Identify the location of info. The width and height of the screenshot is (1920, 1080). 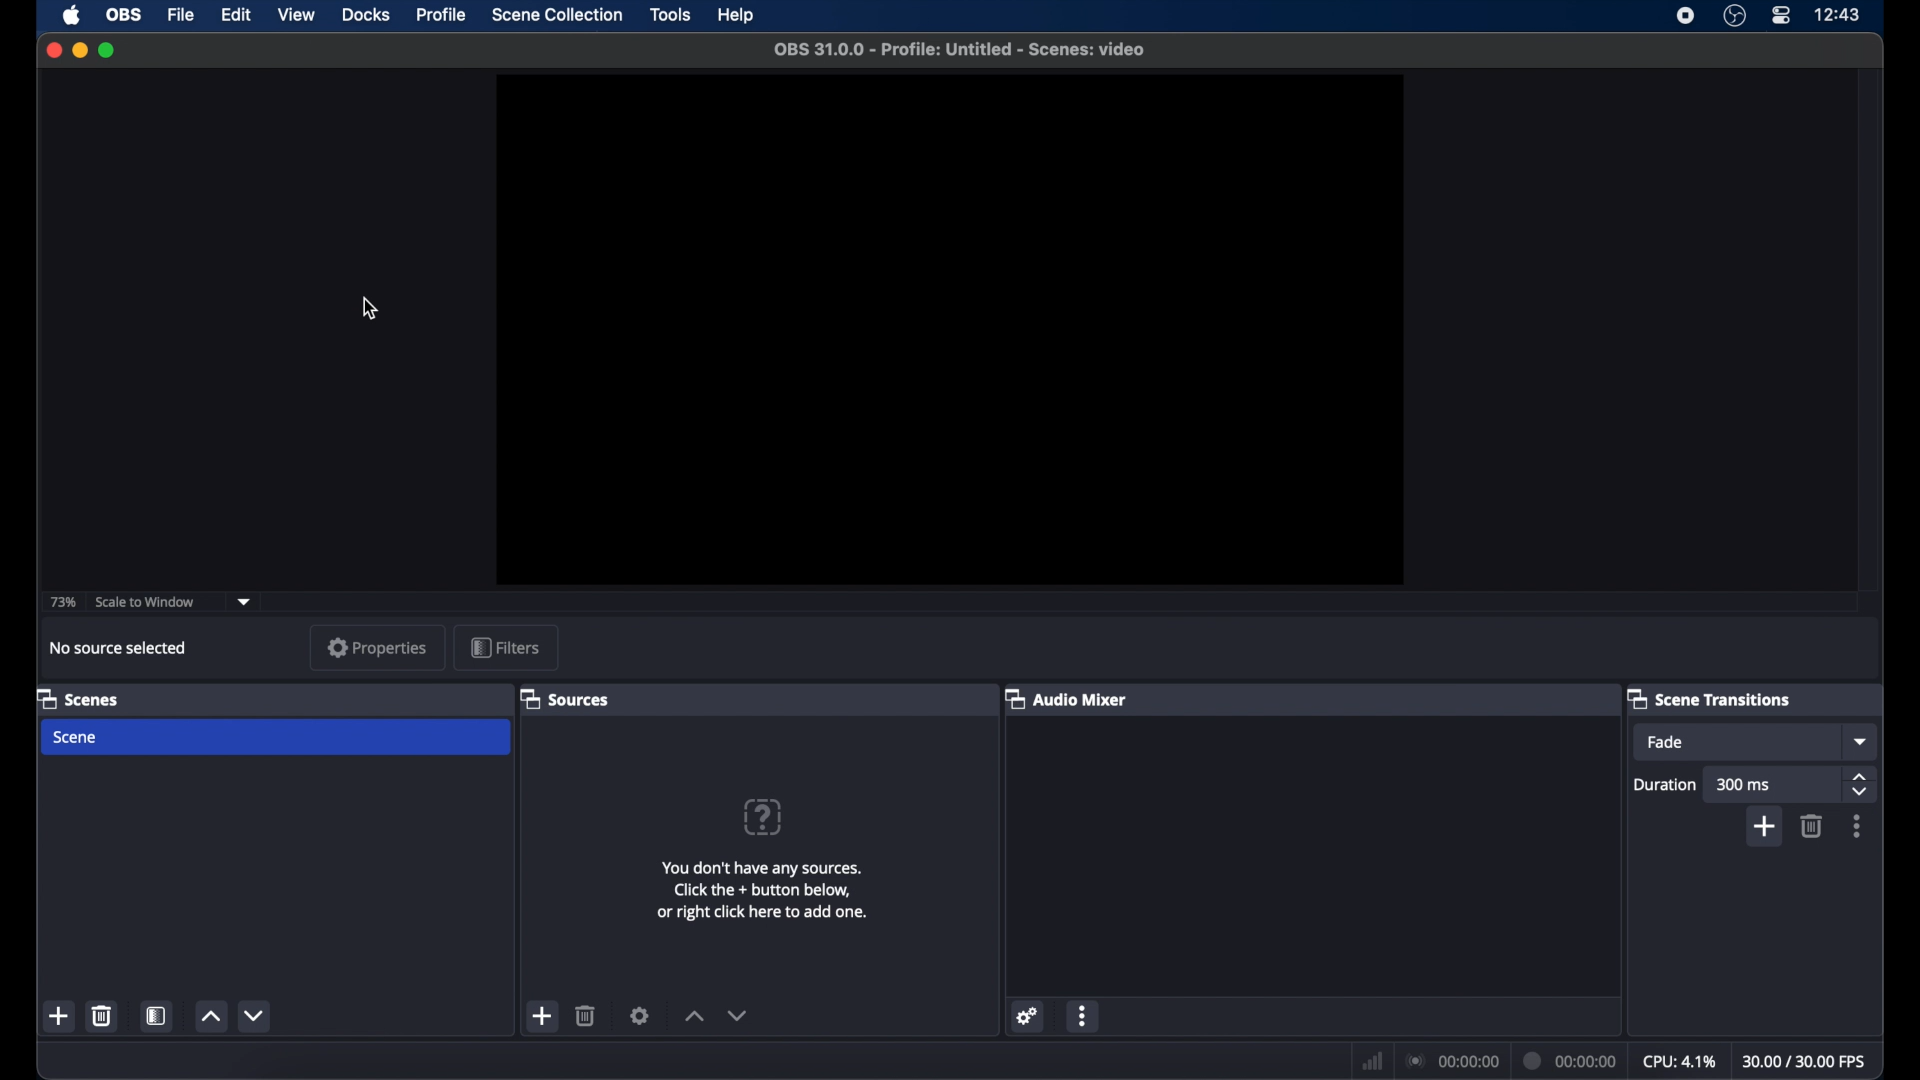
(760, 889).